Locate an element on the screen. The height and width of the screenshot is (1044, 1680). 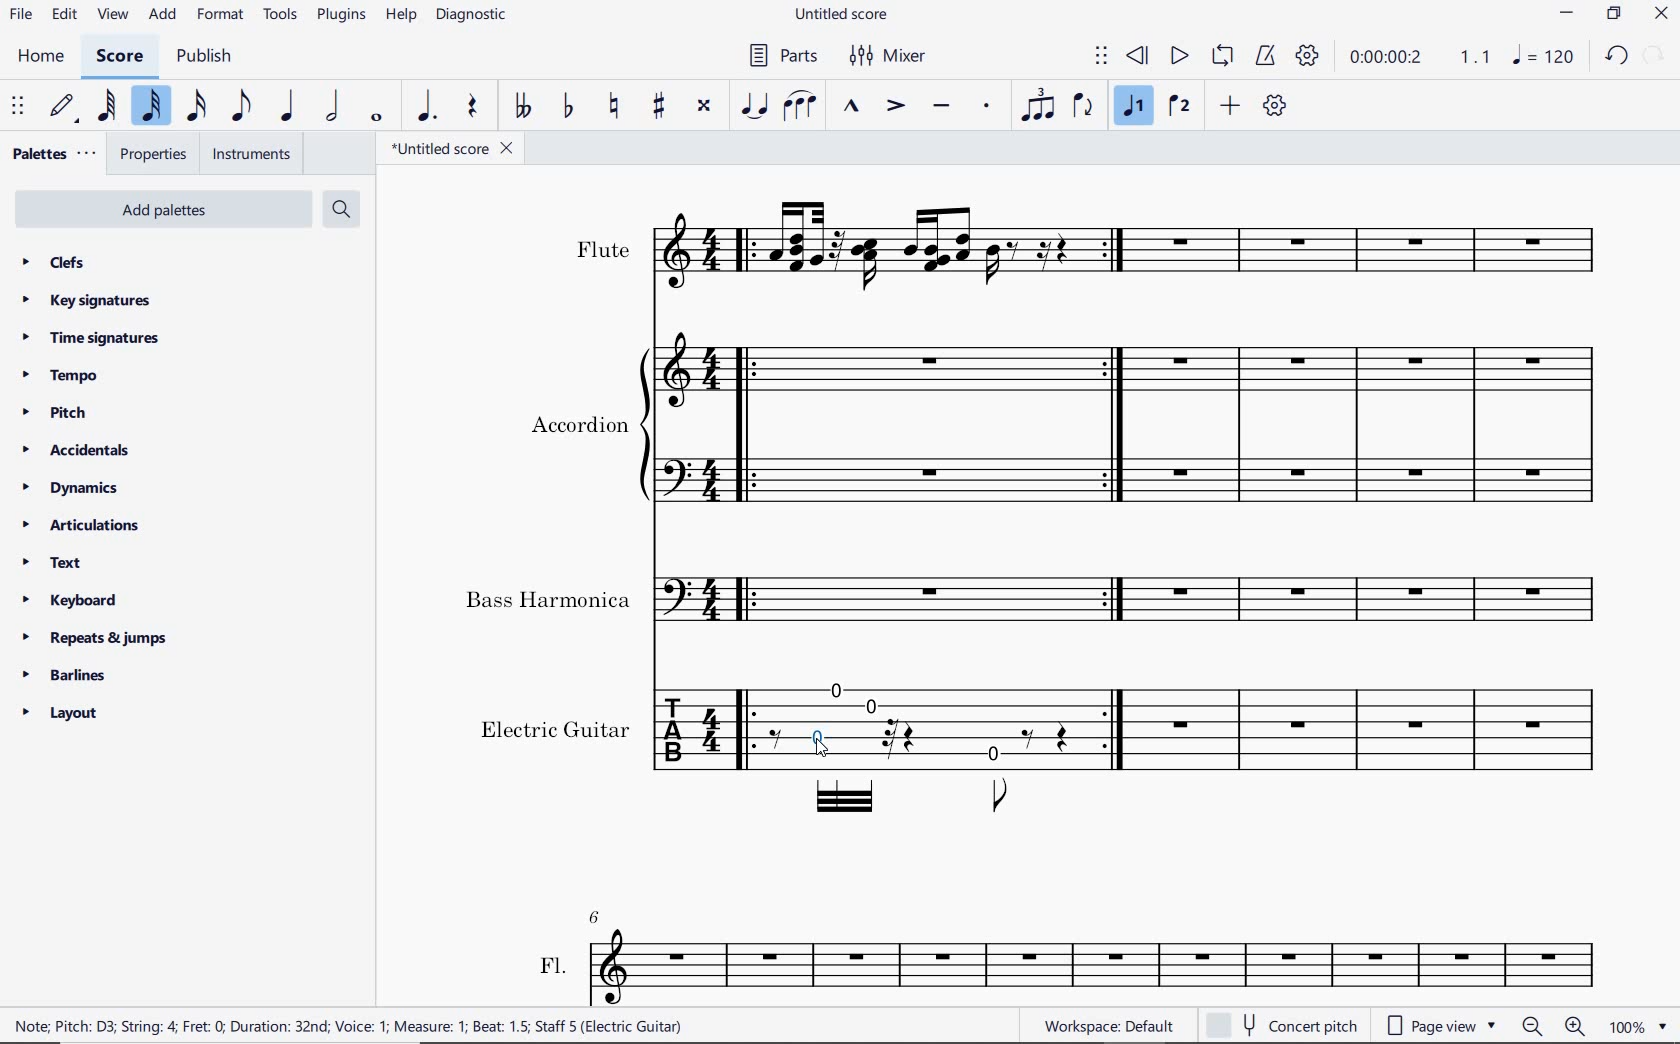
Instrument: Flute is located at coordinates (1089, 248).